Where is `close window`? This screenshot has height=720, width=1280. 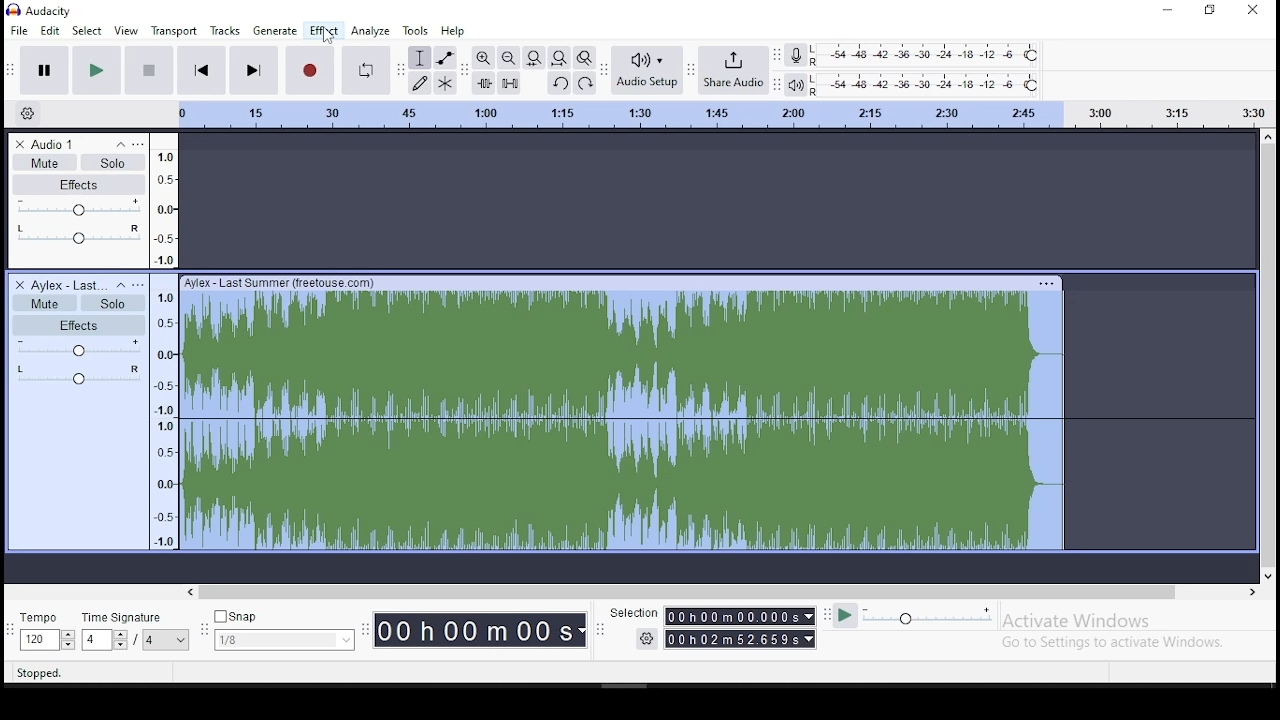
close window is located at coordinates (1255, 10).